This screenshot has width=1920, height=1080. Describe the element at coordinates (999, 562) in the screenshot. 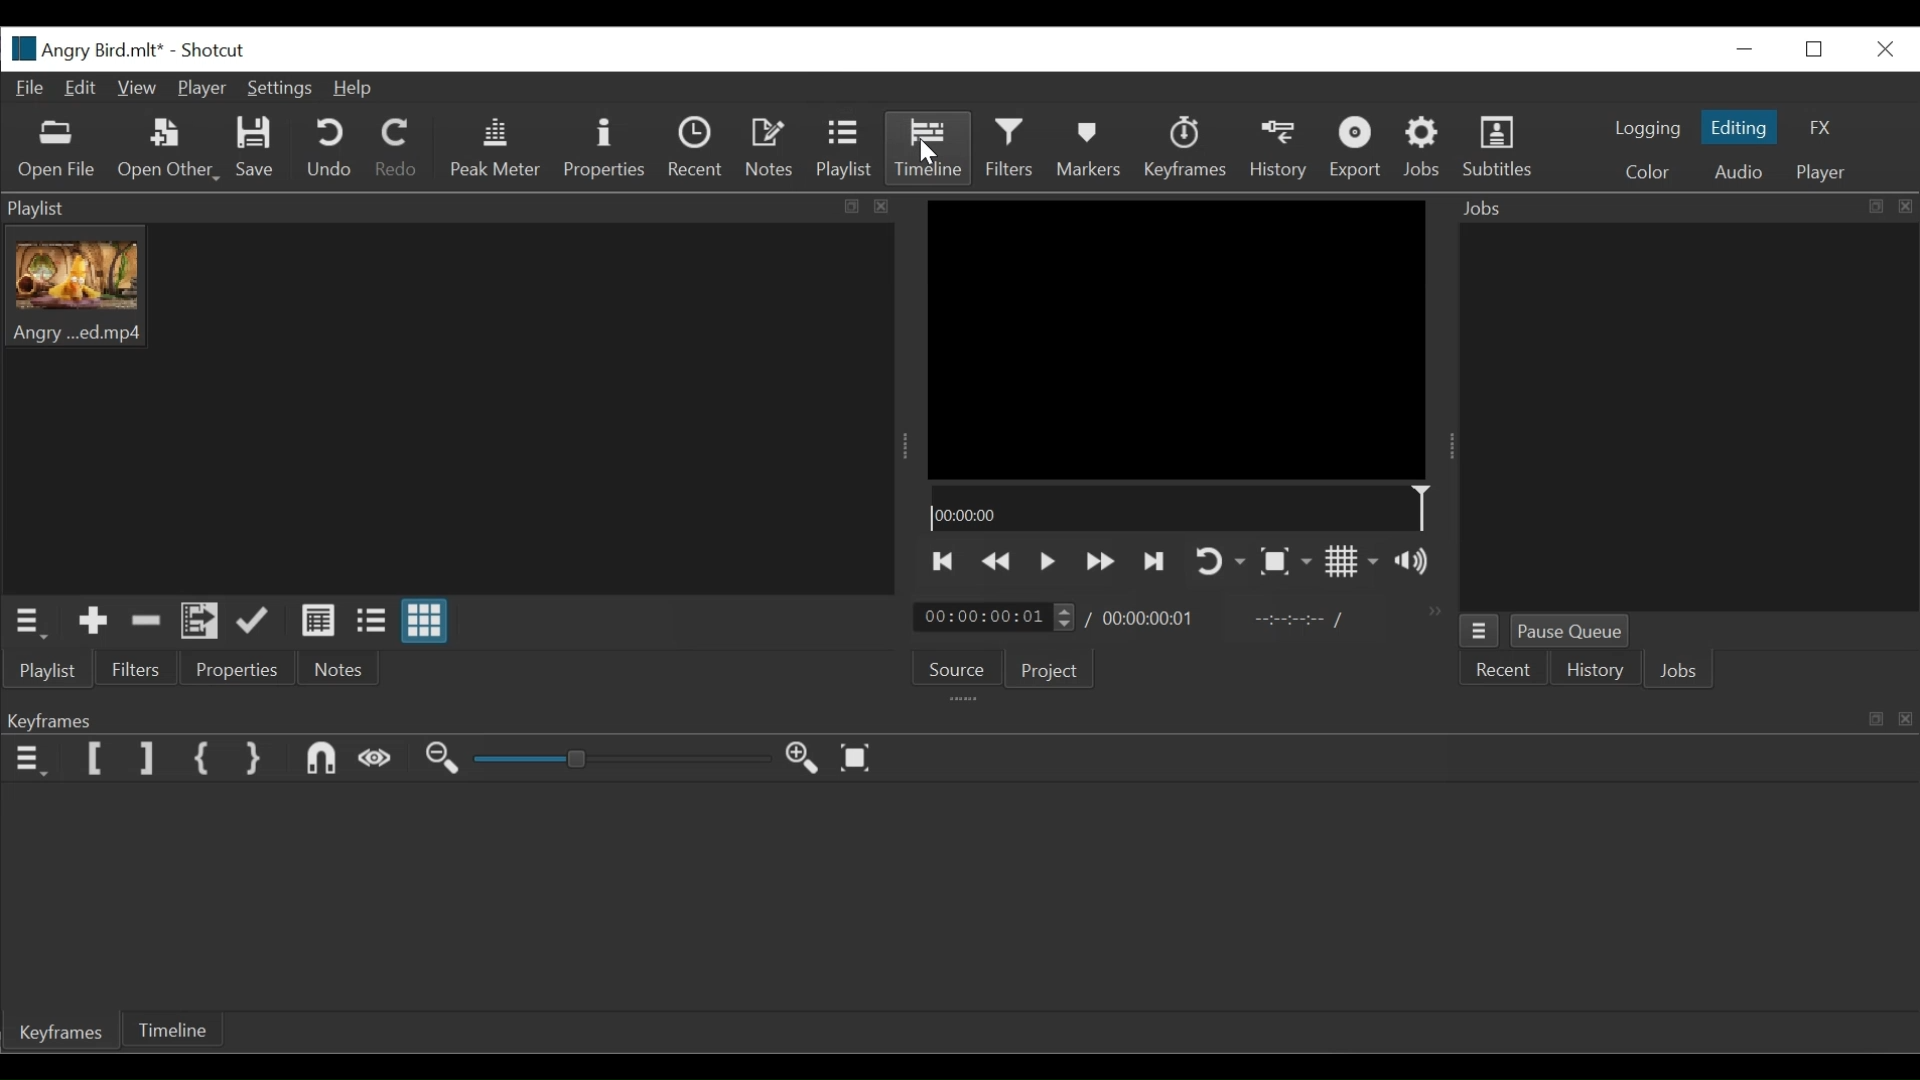

I see `Play quickly backward` at that location.